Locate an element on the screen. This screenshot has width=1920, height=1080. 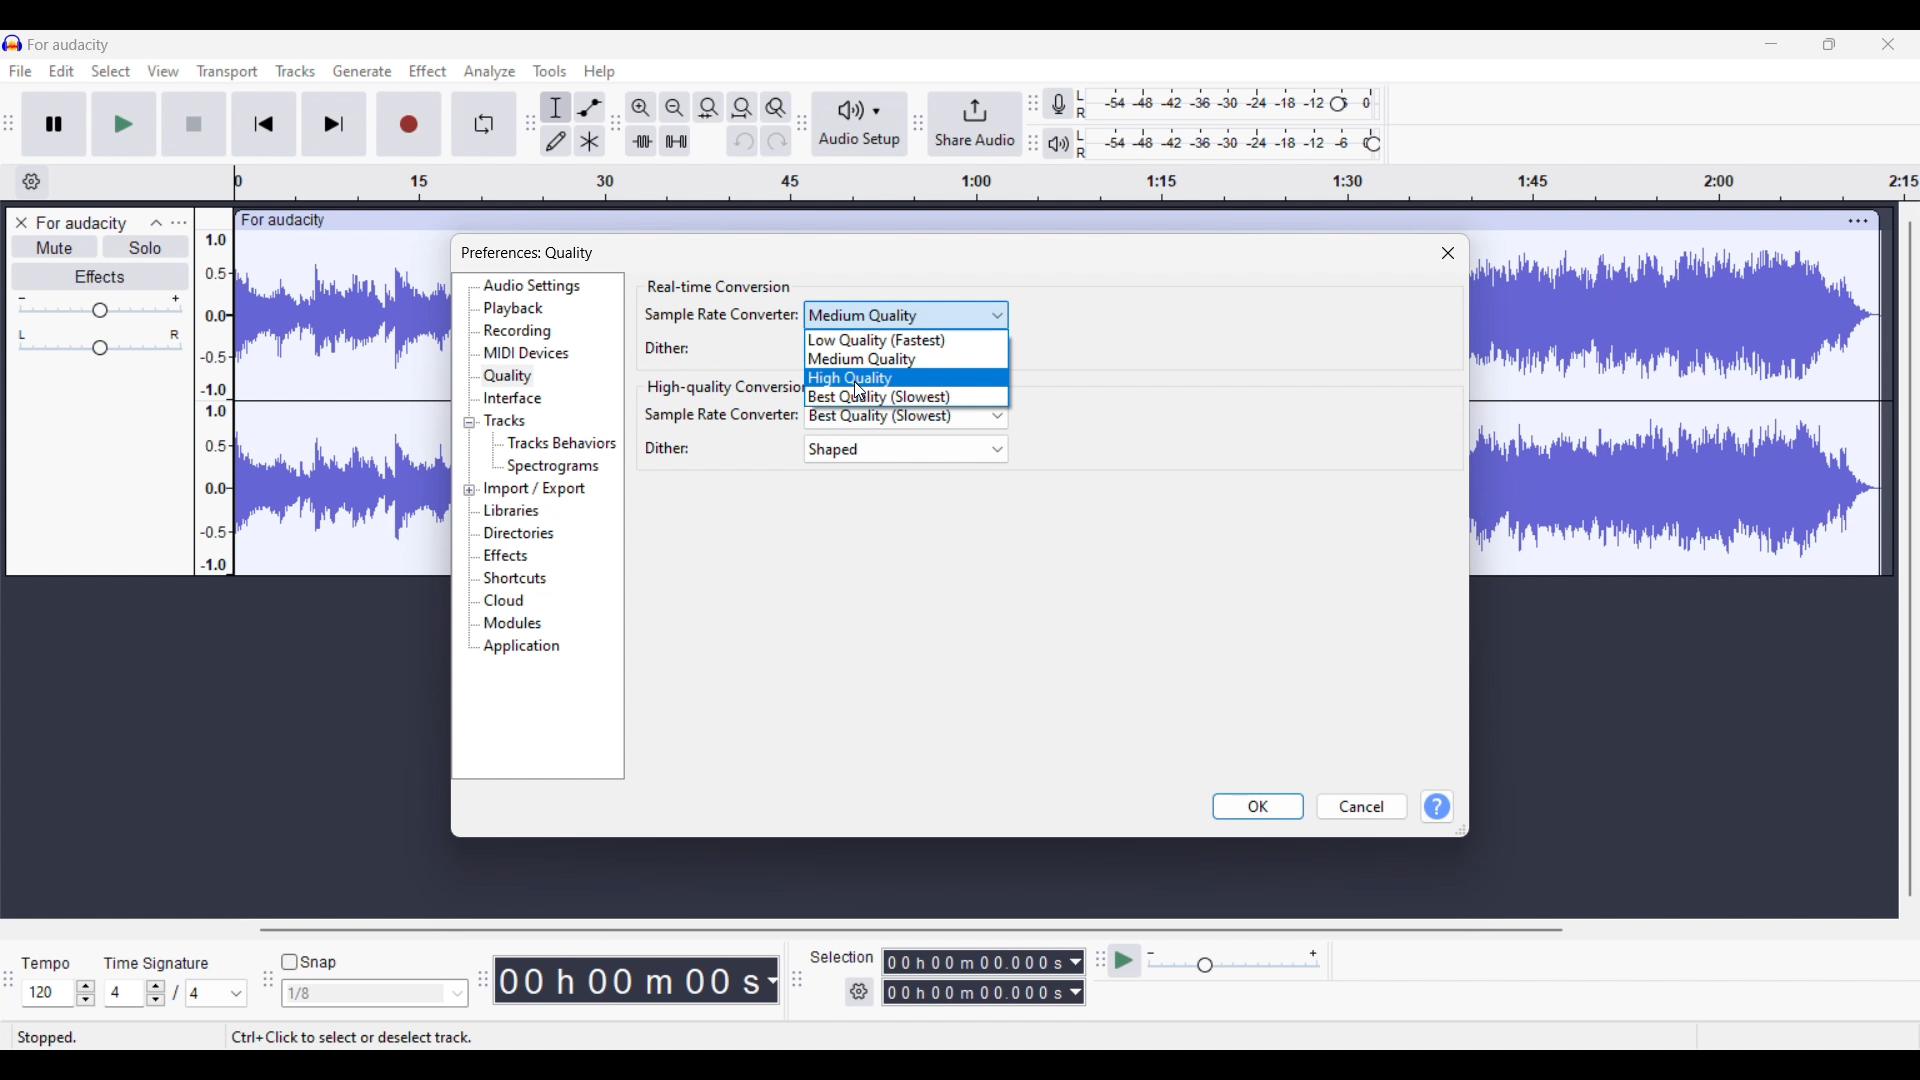
Minimize is located at coordinates (1772, 44).